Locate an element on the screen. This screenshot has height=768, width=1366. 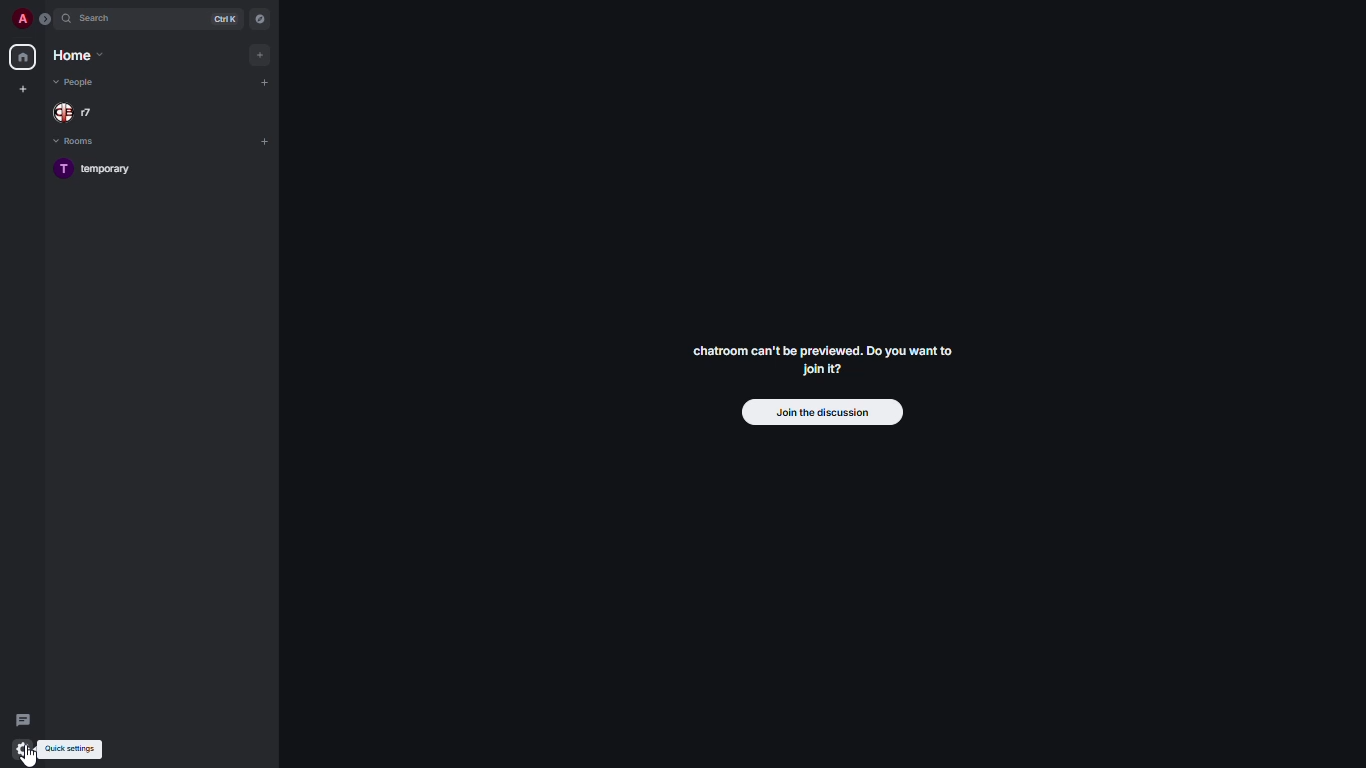
home is located at coordinates (22, 57).